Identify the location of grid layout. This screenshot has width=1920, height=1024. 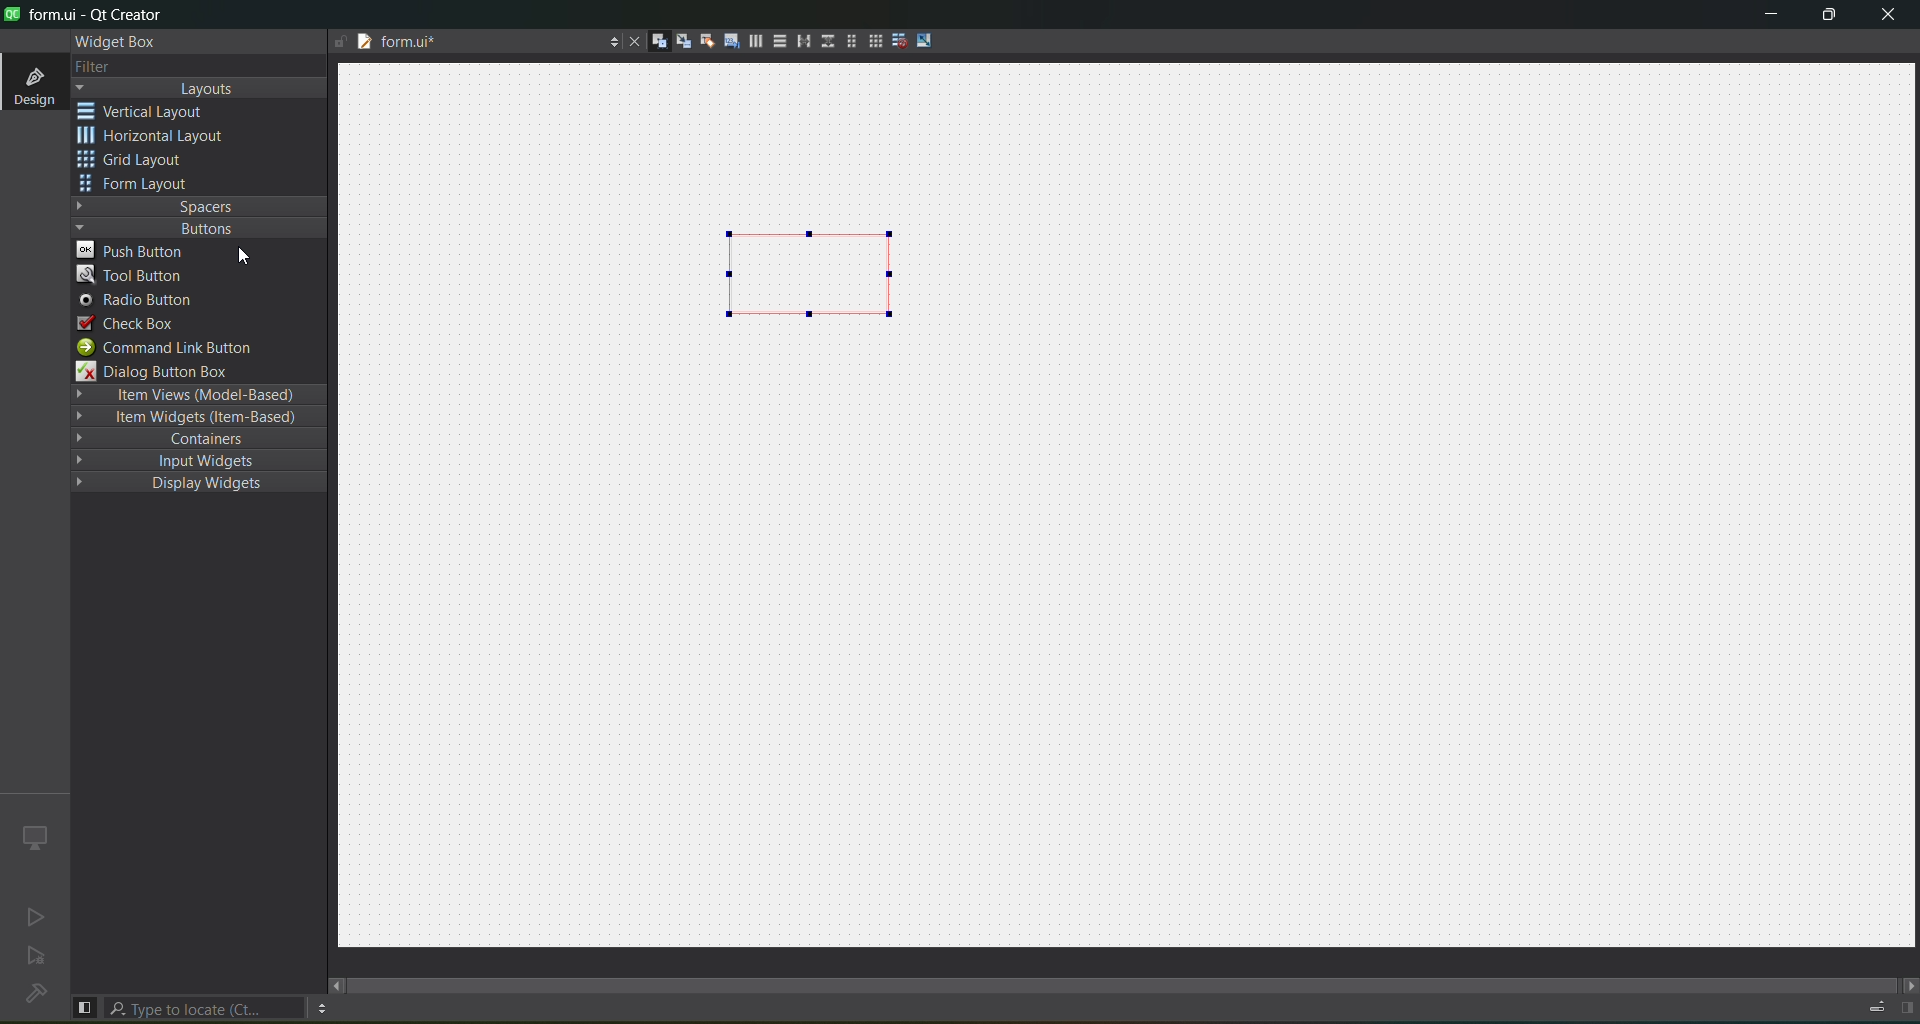
(137, 162).